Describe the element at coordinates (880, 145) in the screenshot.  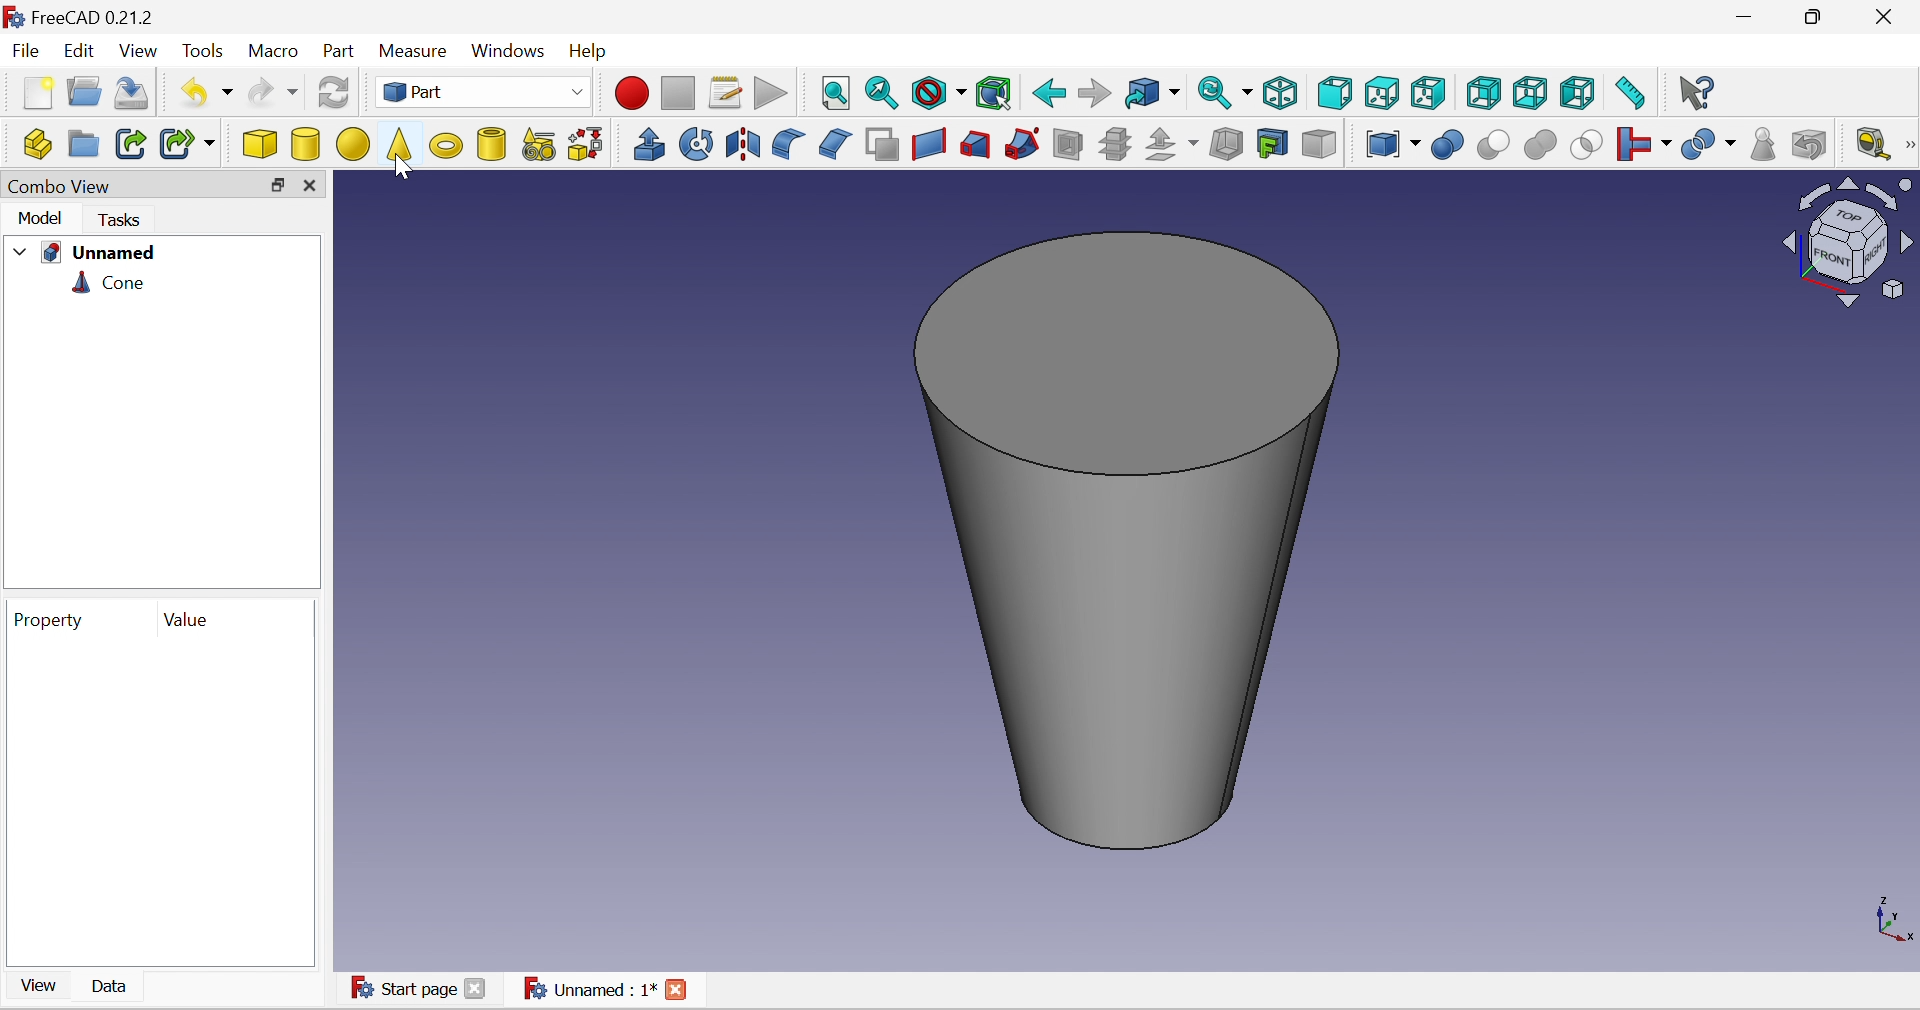
I see `Make face from wires` at that location.